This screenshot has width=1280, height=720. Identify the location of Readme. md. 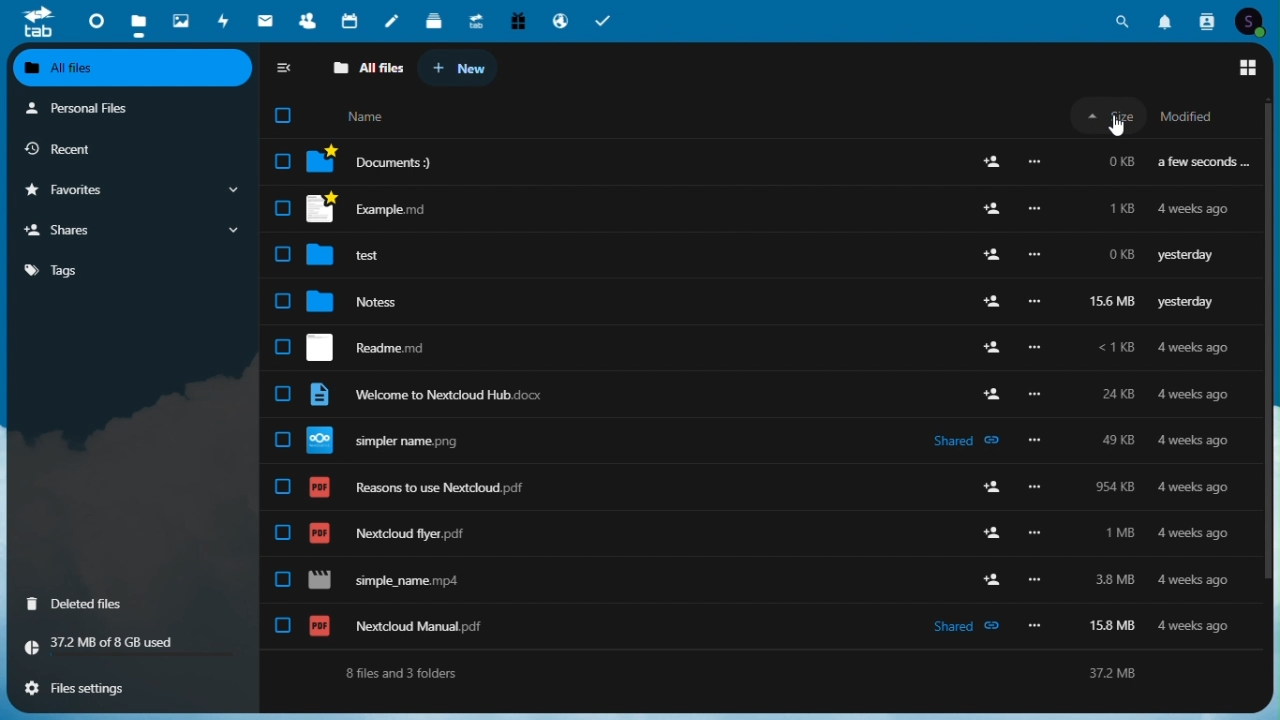
(747, 487).